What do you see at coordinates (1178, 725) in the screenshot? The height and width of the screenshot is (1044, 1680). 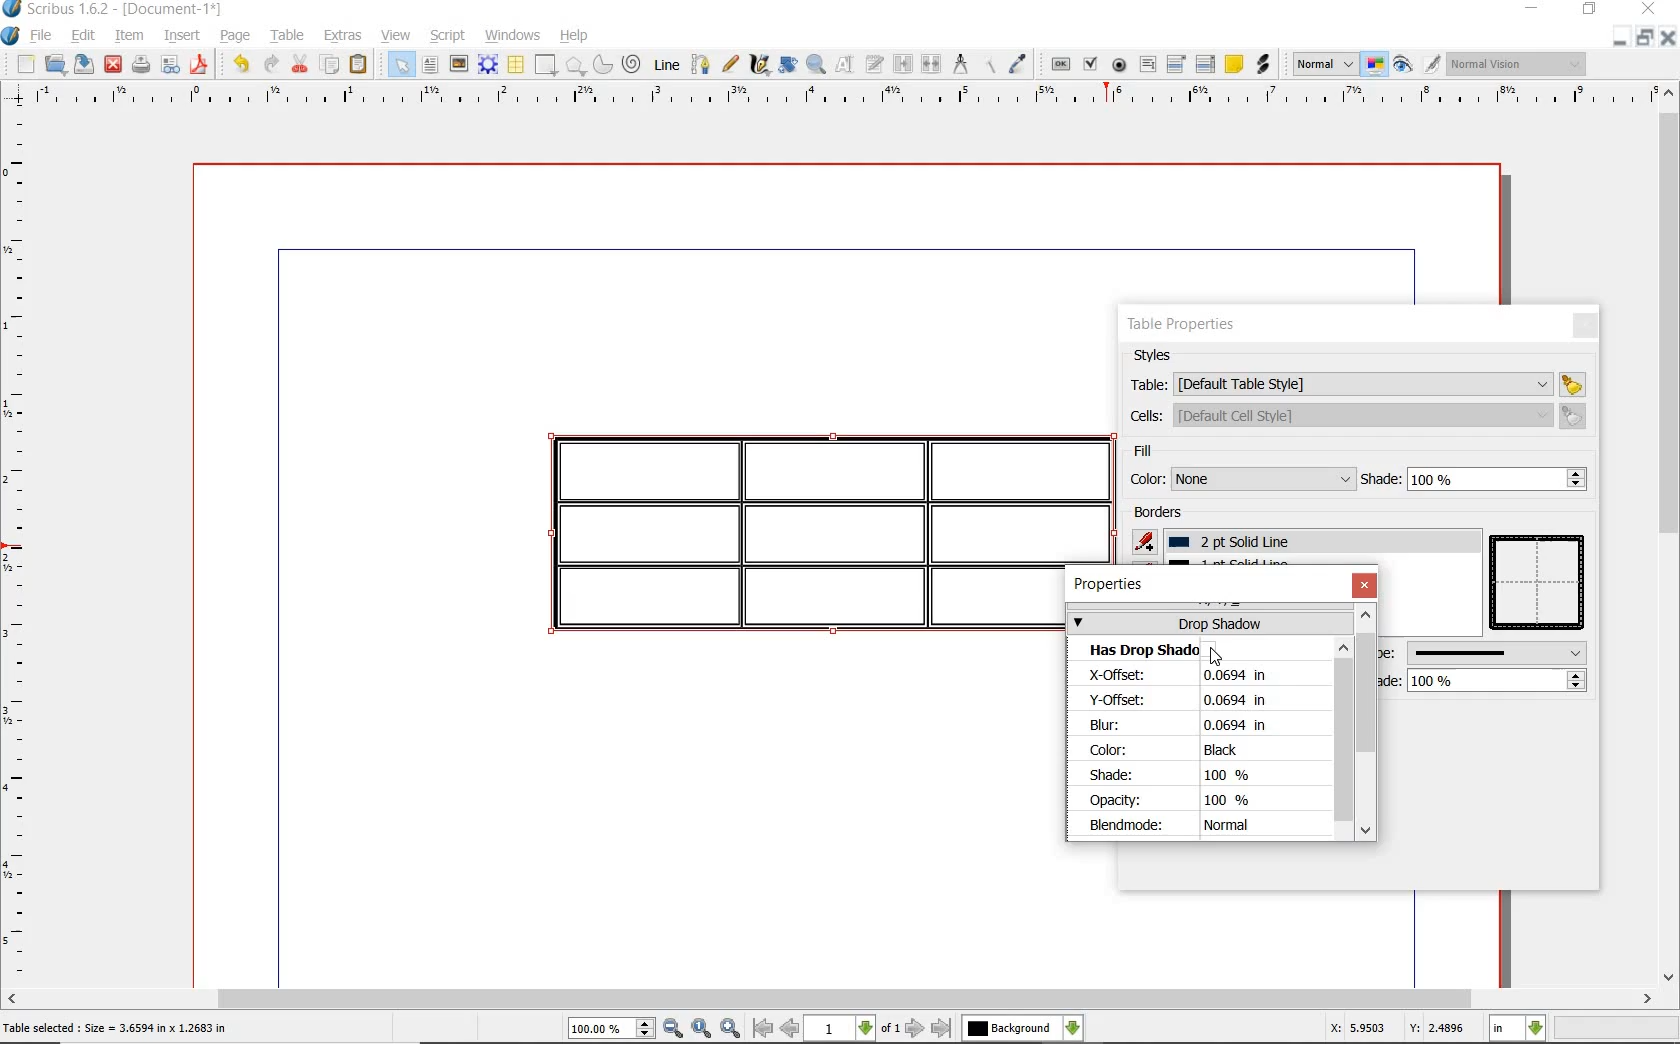 I see `Blur: 0.0694 in` at bounding box center [1178, 725].